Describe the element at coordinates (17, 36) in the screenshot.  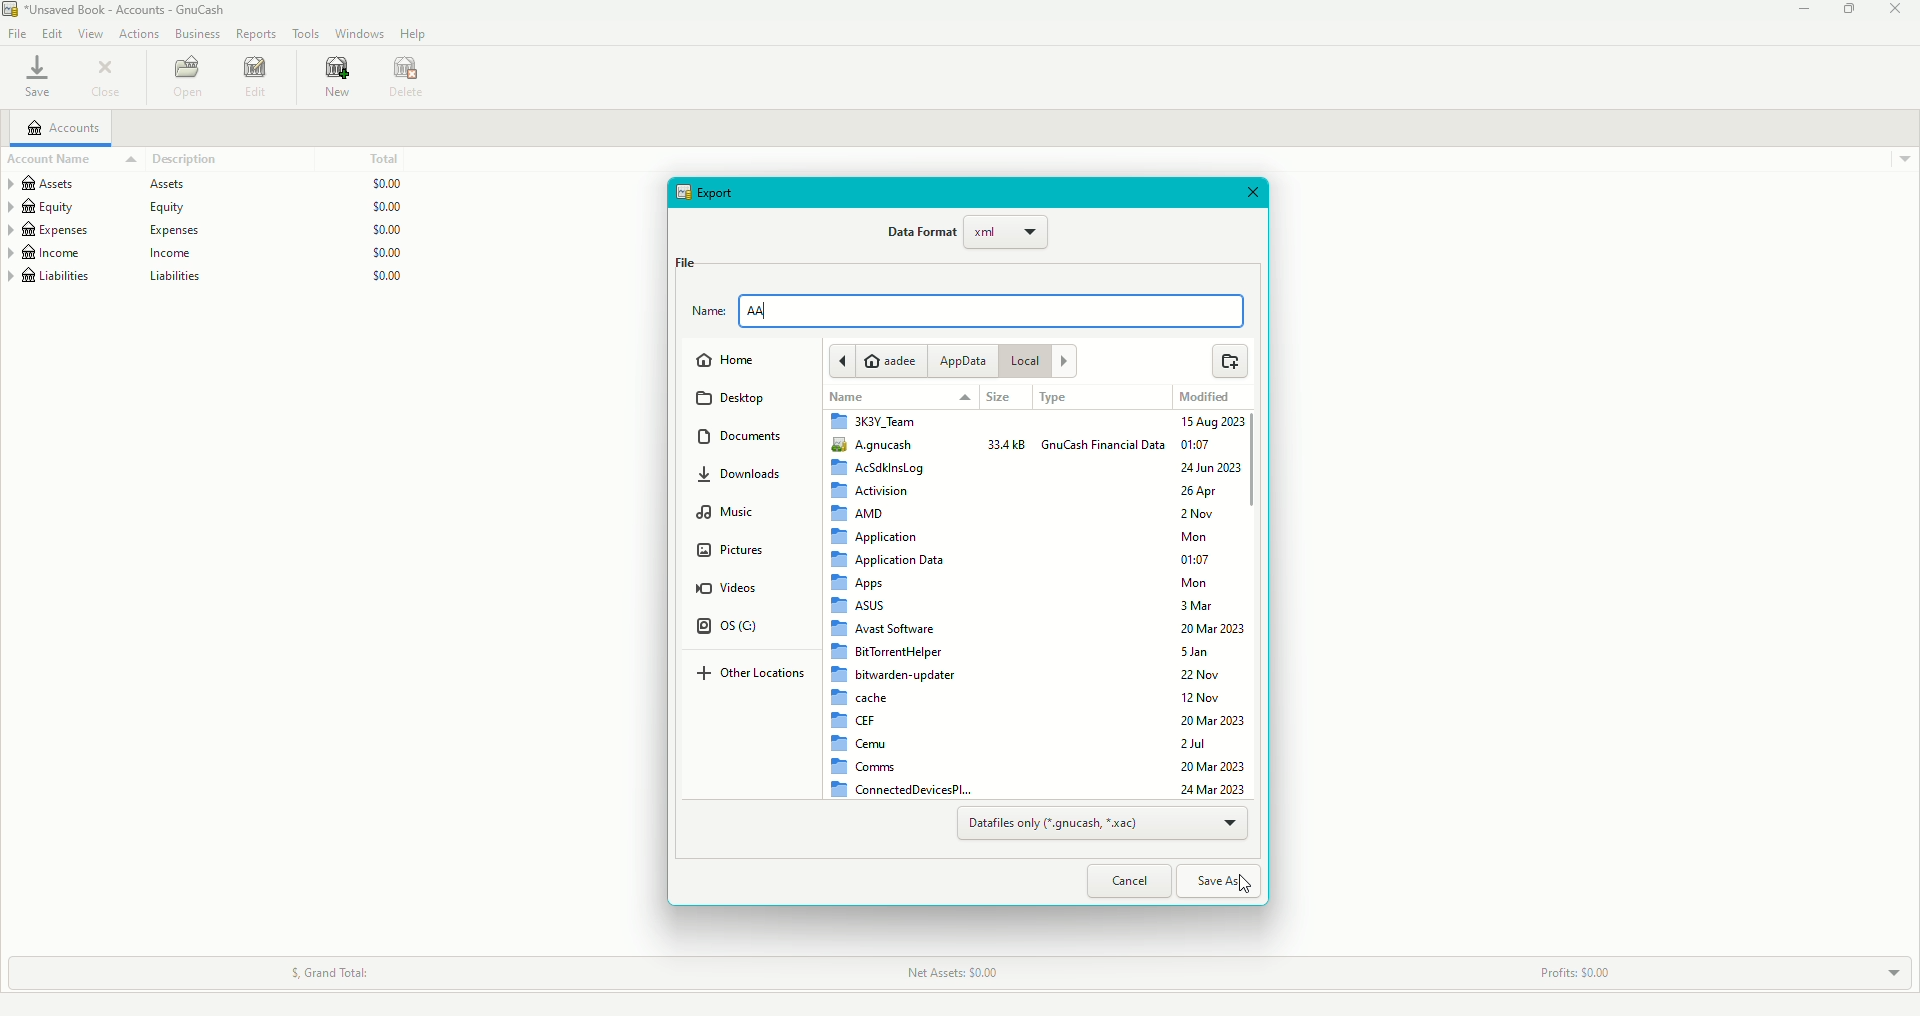
I see `File` at that location.